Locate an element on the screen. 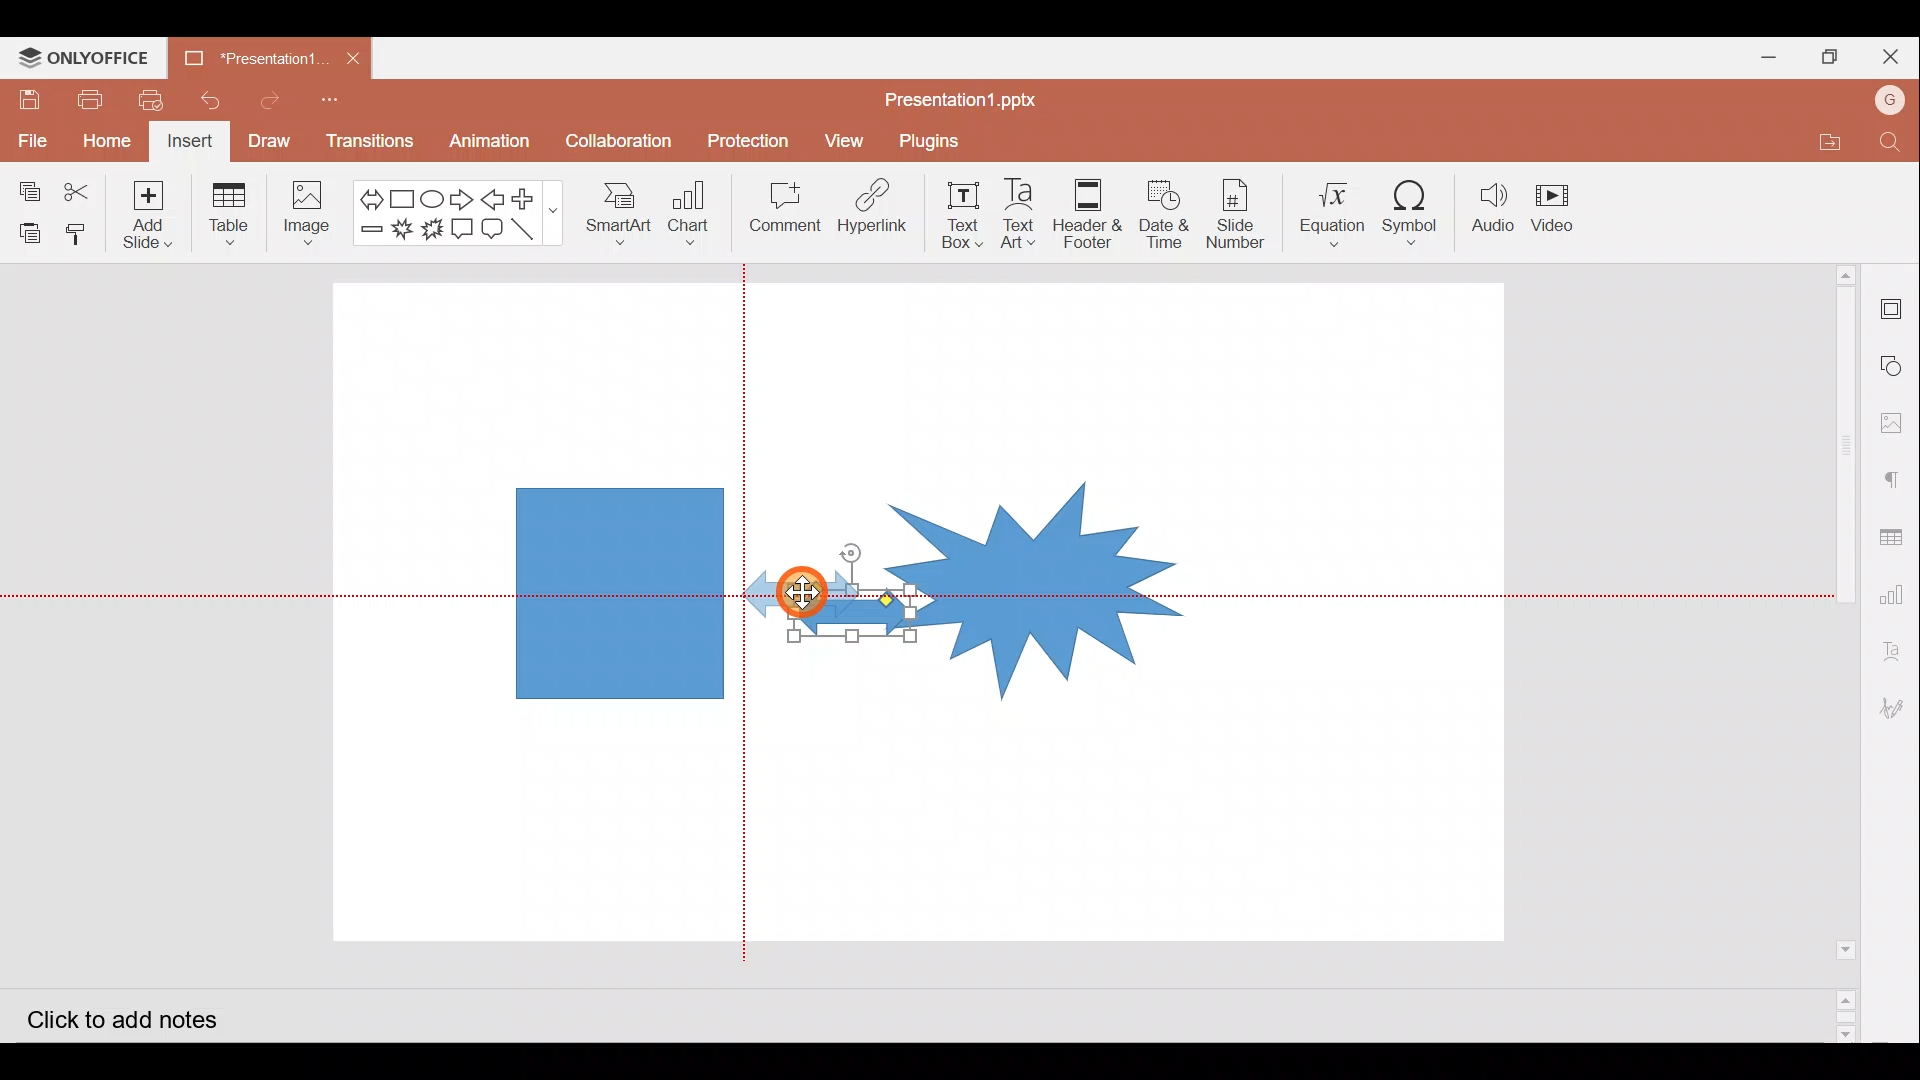 The image size is (1920, 1080). Insert is located at coordinates (191, 143).